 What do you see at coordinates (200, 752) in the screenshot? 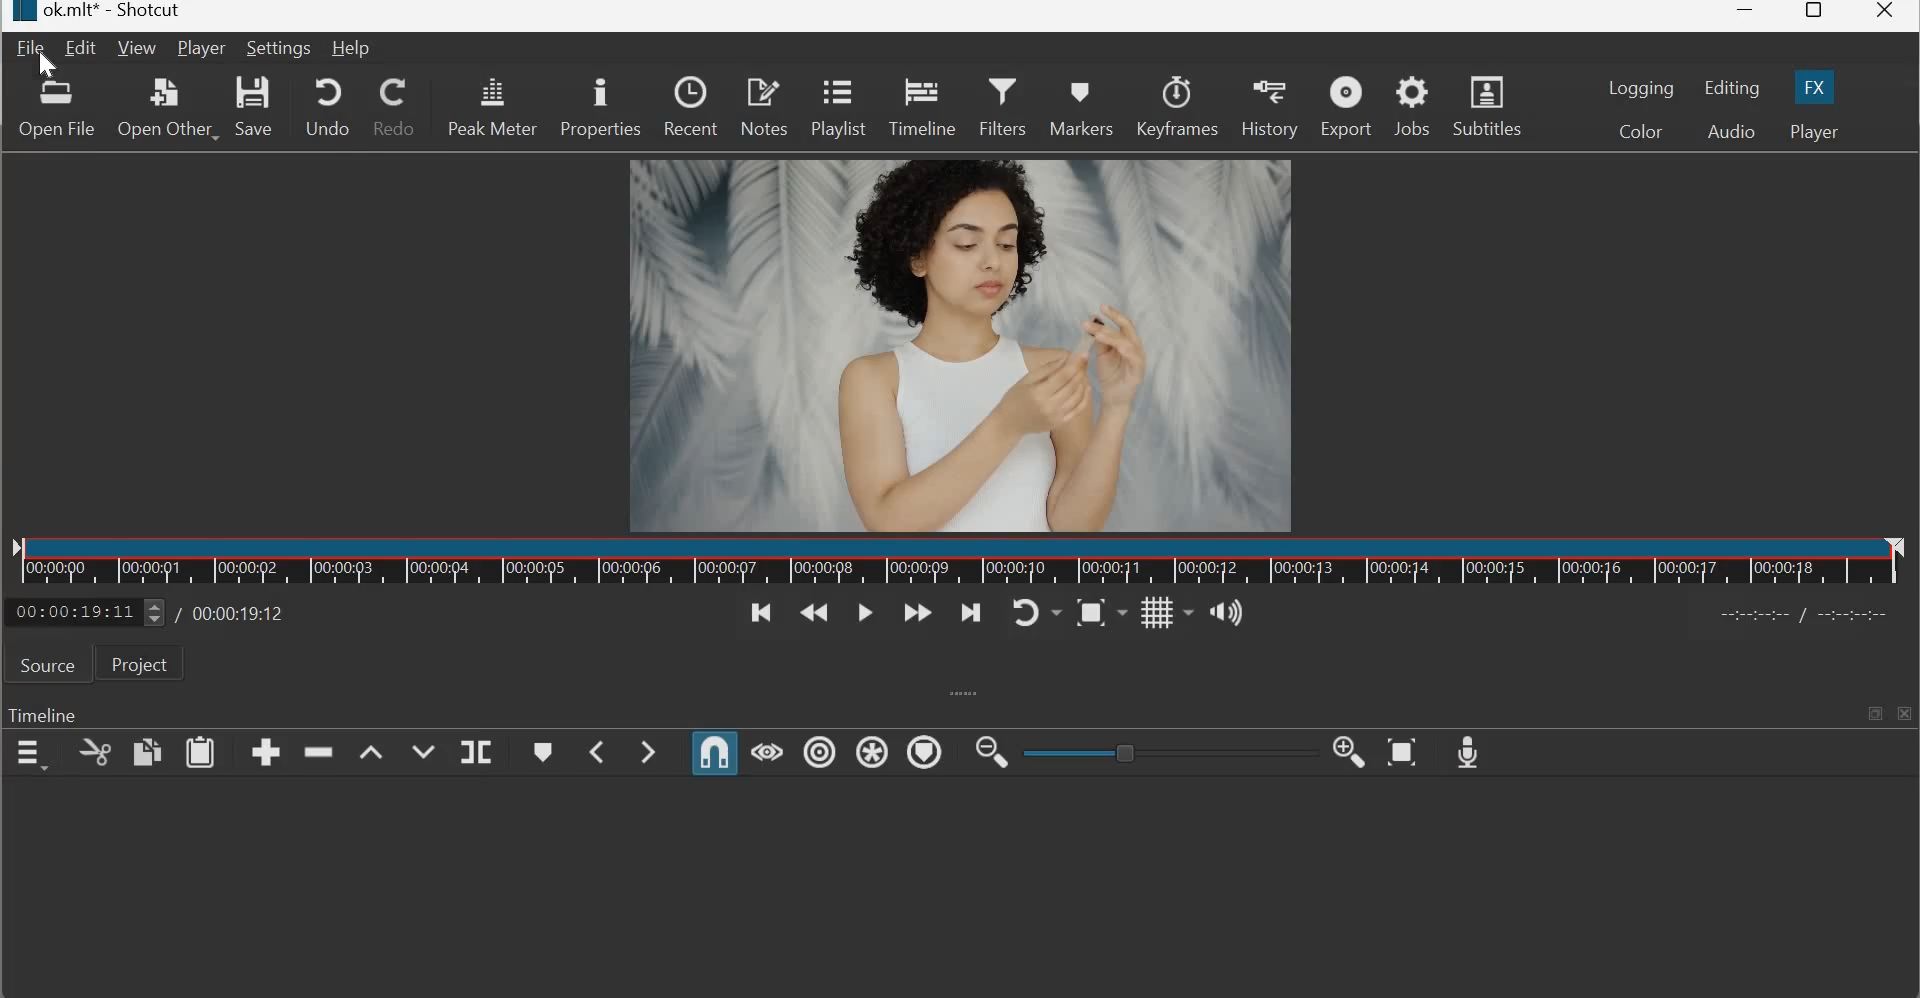
I see `paste` at bounding box center [200, 752].